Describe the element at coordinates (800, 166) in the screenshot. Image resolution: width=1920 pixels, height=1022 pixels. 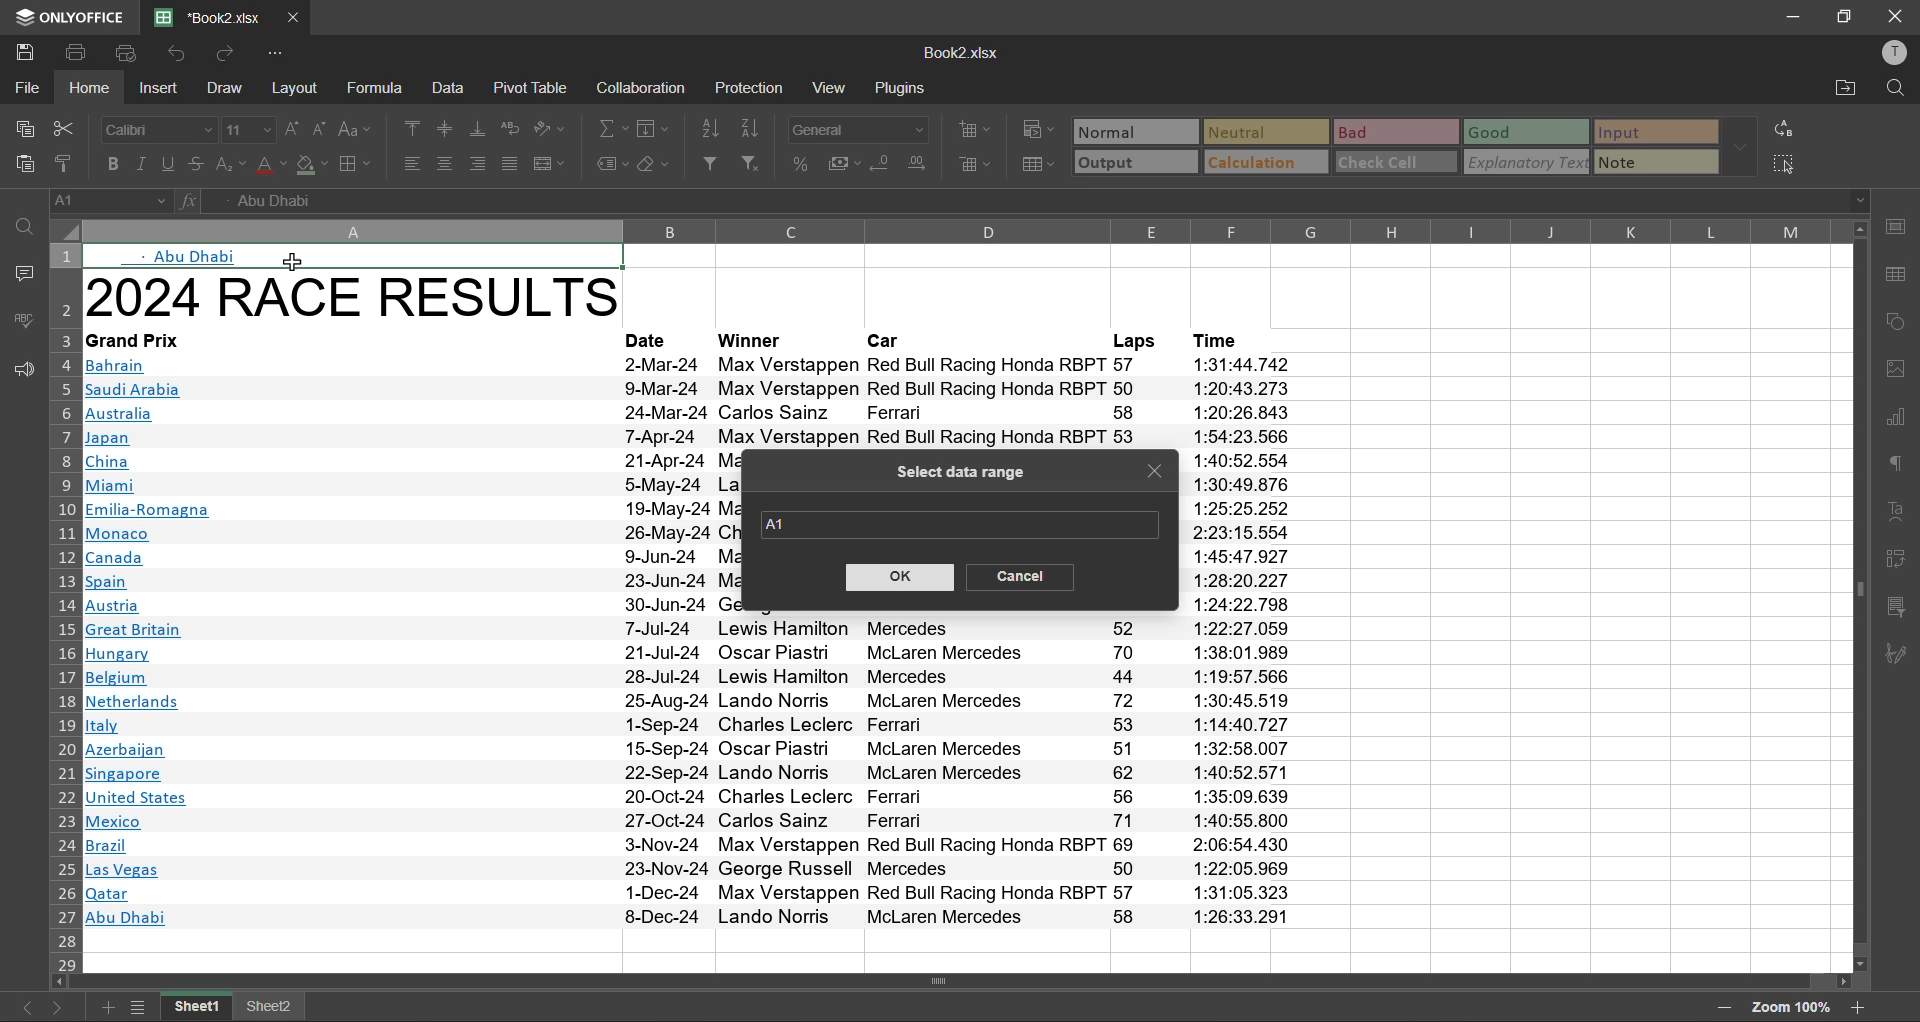
I see `percent` at that location.